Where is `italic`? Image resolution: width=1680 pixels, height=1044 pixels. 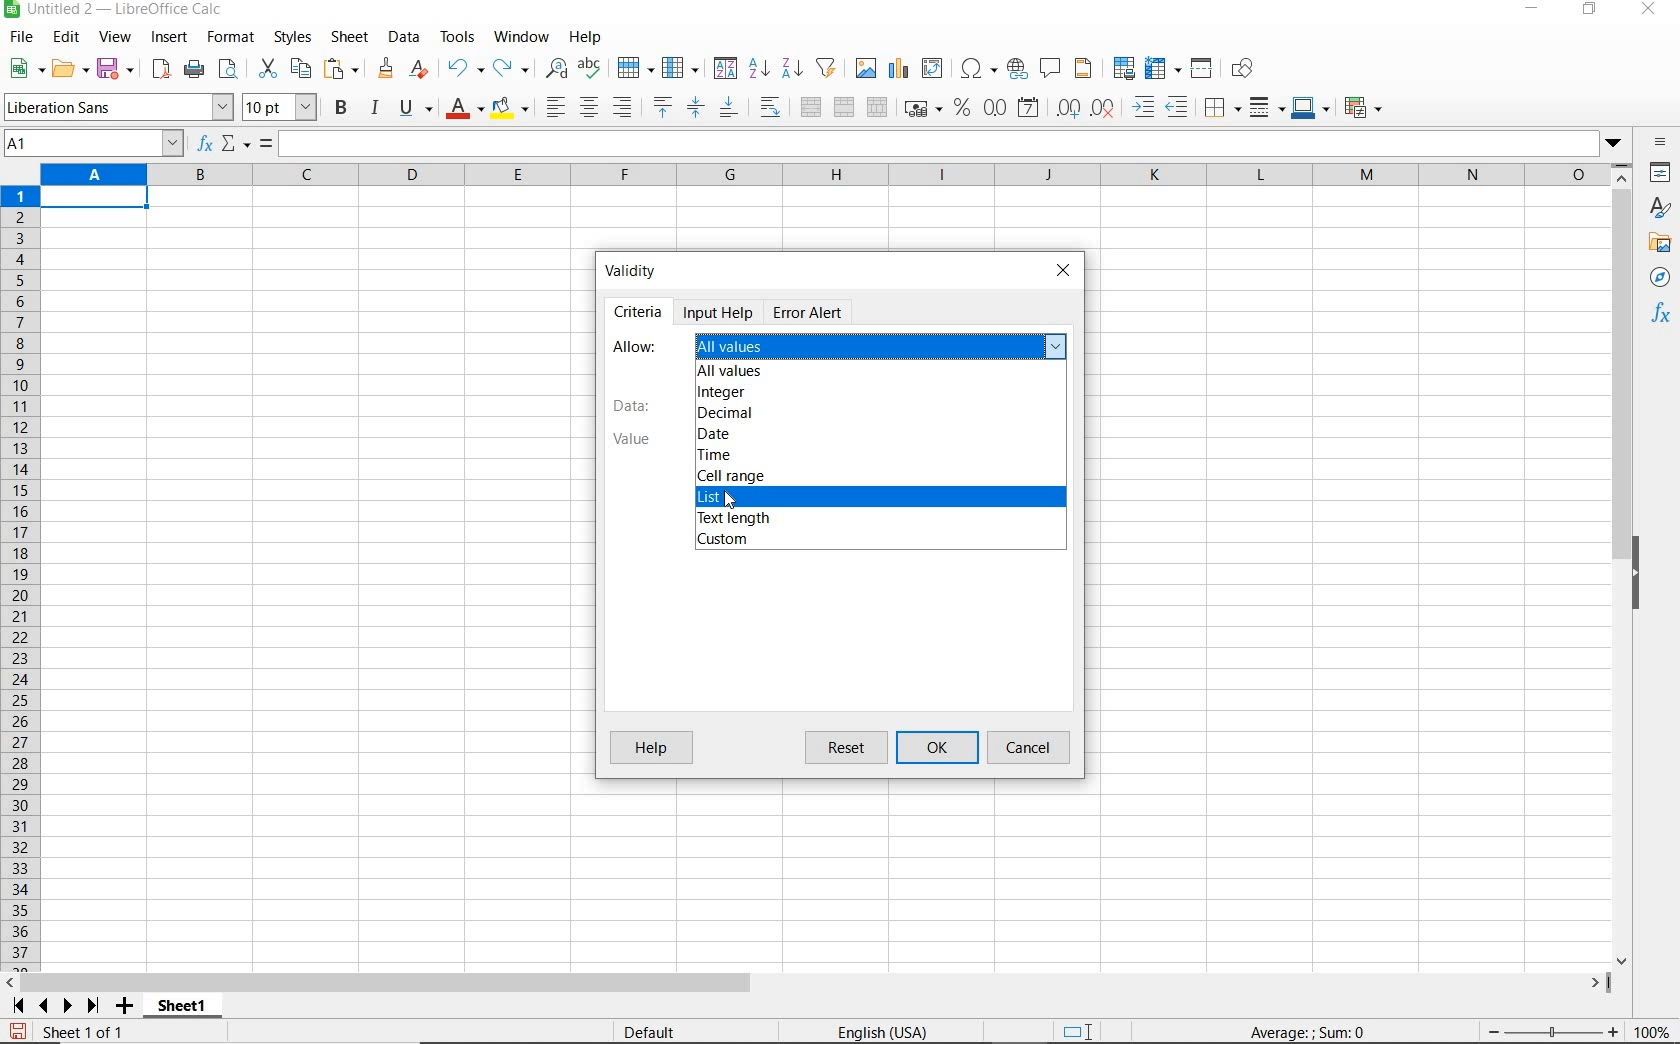
italic is located at coordinates (374, 108).